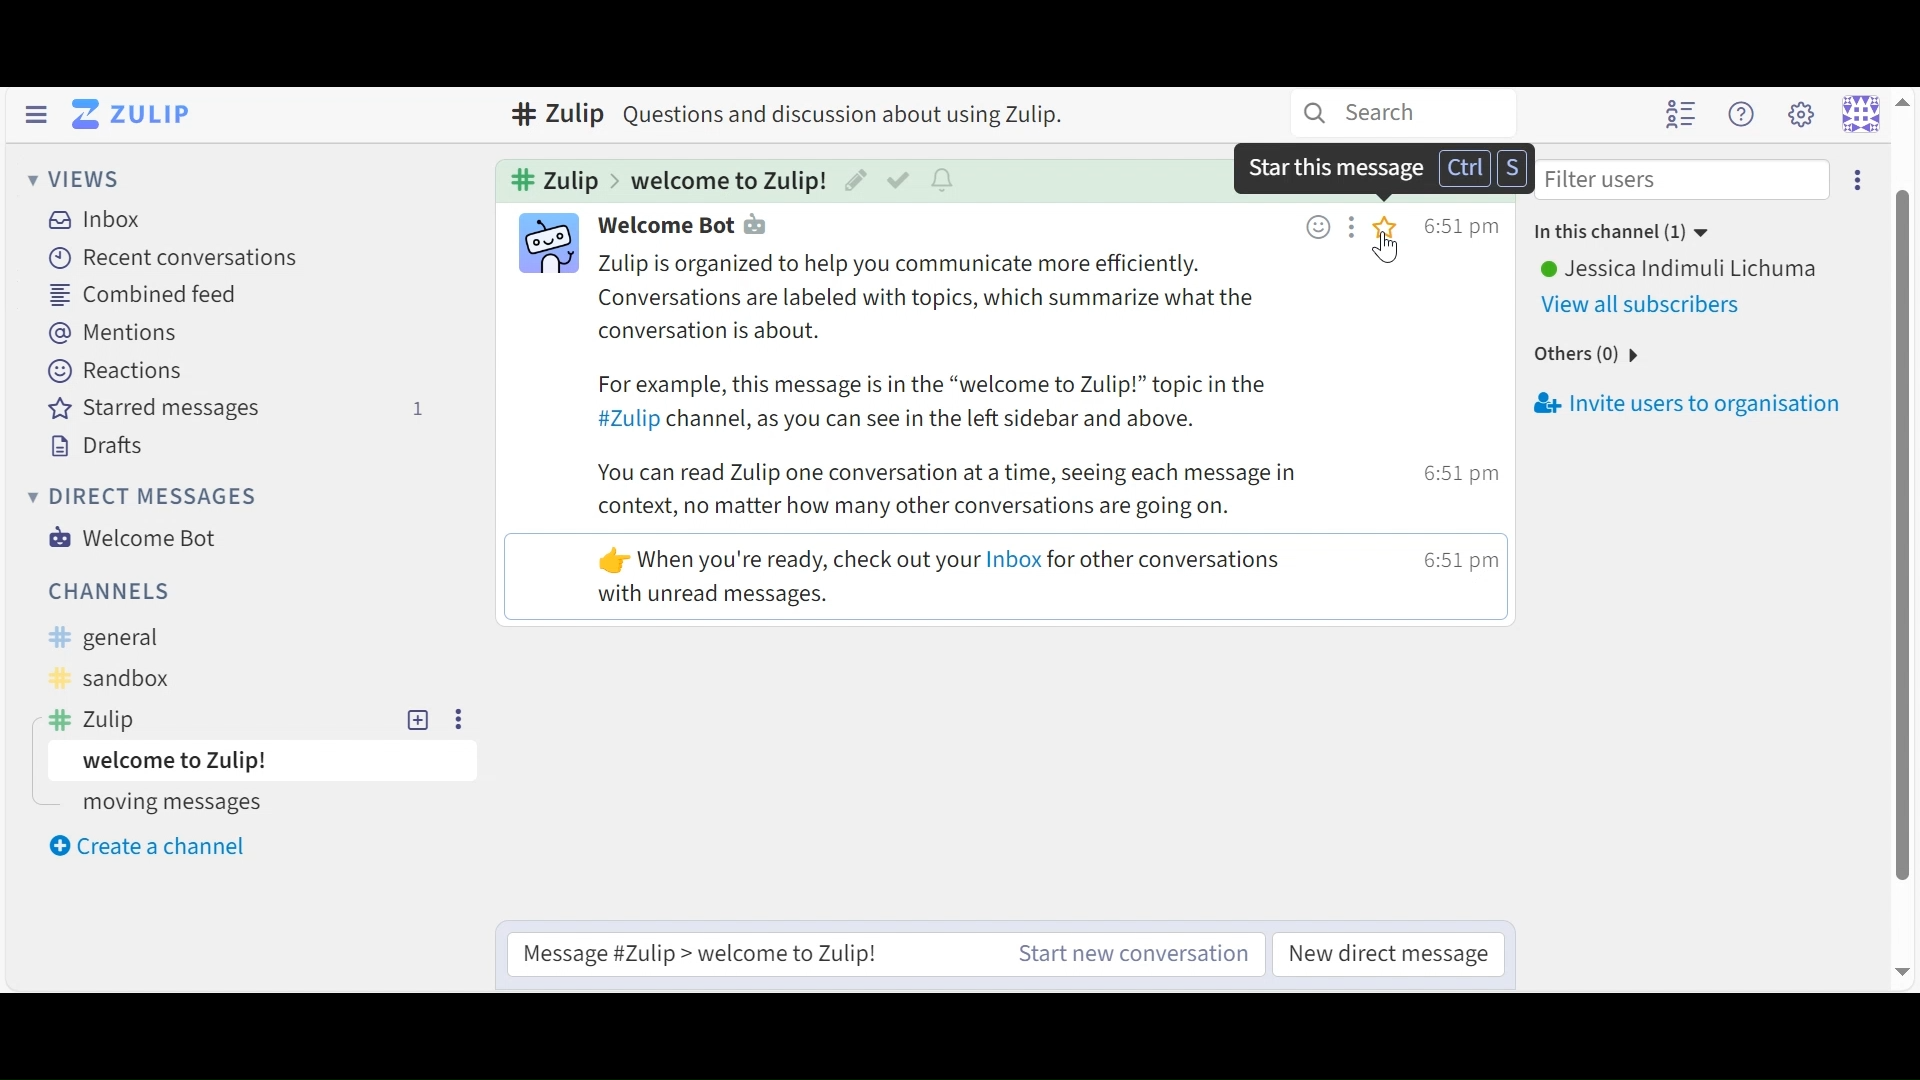 This screenshot has width=1920, height=1080. Describe the element at coordinates (112, 372) in the screenshot. I see `Reactions` at that location.